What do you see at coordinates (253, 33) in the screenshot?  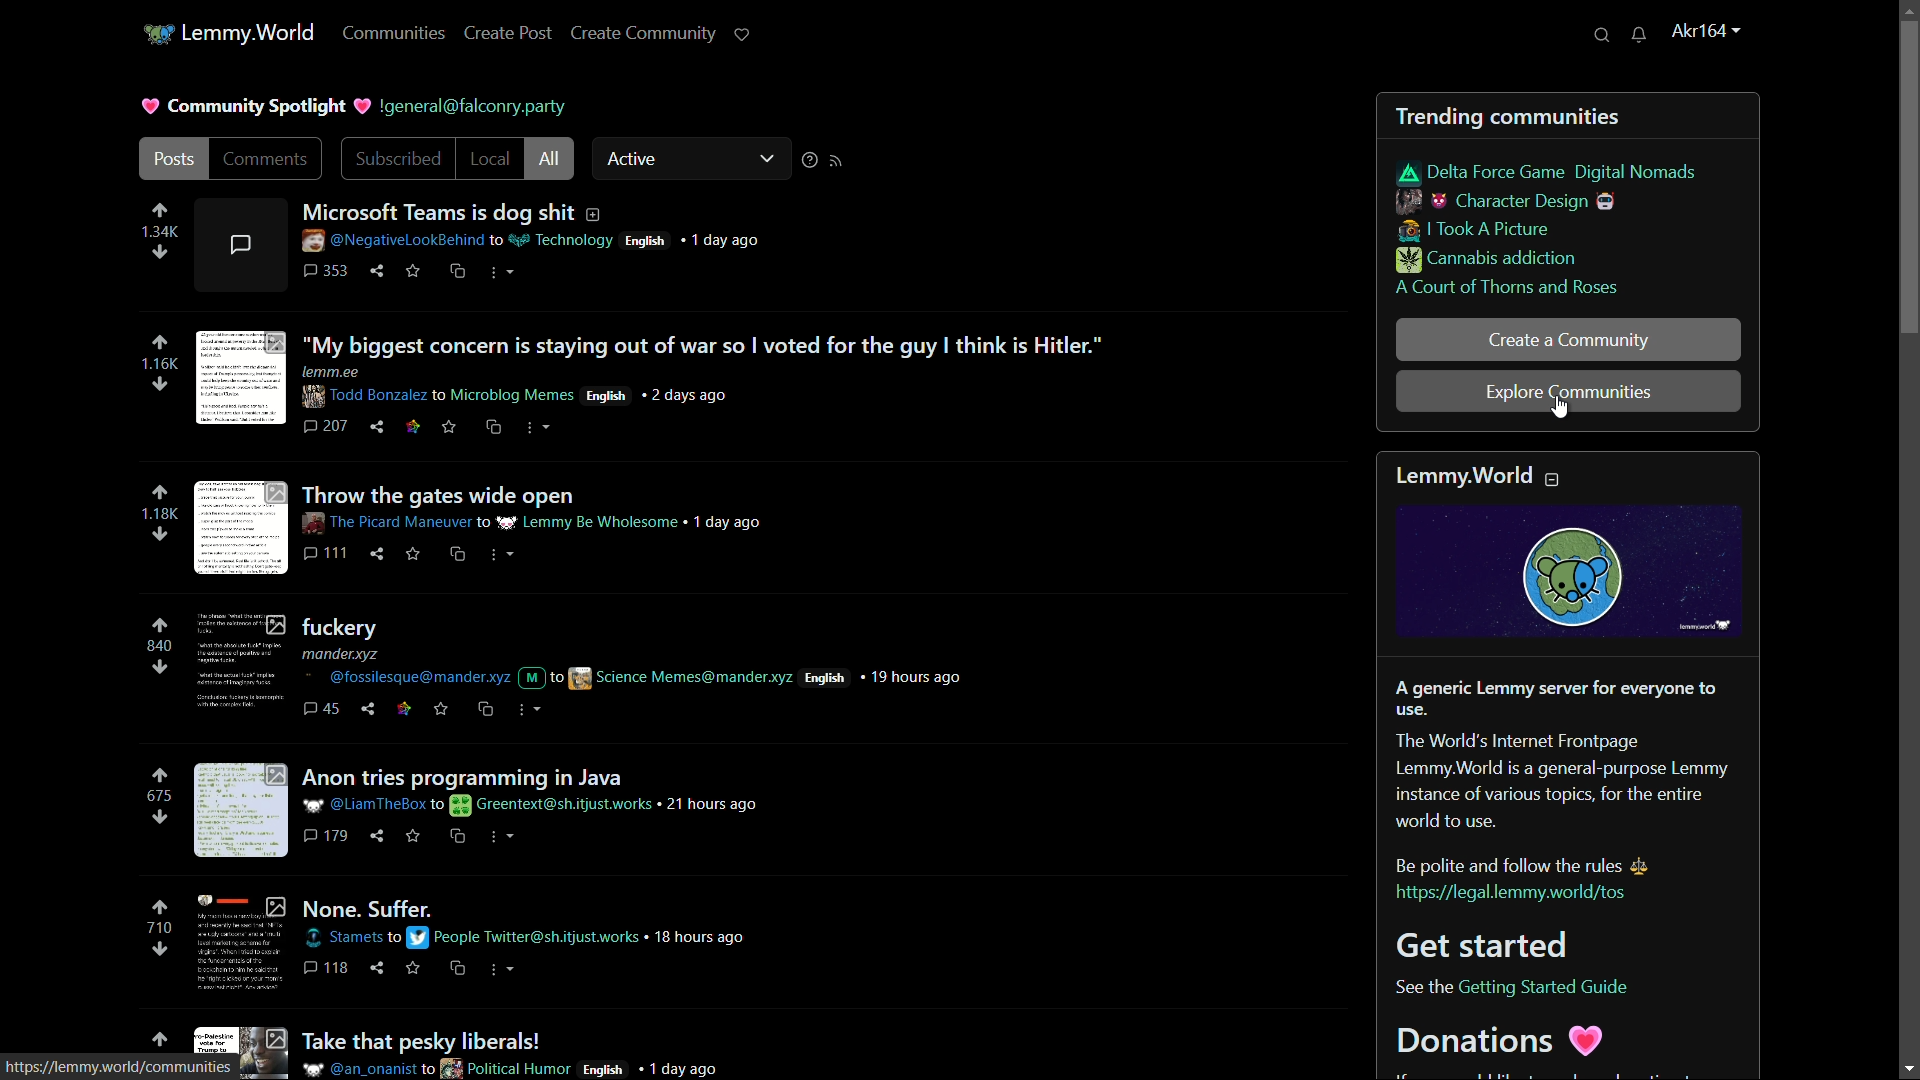 I see `lemmy.world` at bounding box center [253, 33].